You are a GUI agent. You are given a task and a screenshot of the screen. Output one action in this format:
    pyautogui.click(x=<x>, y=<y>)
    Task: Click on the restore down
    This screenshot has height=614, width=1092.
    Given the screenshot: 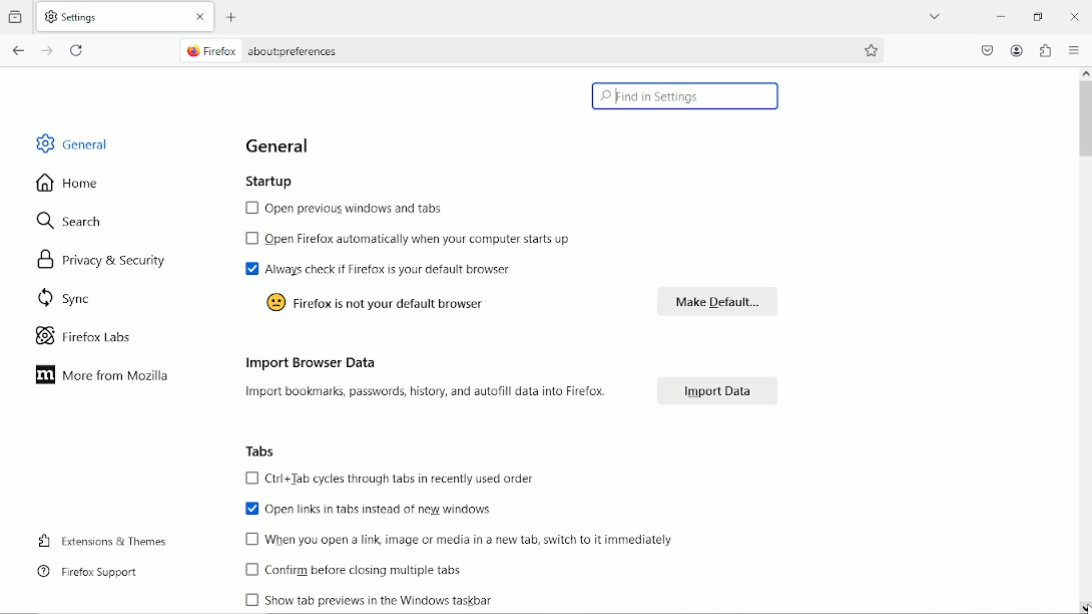 What is the action you would take?
    pyautogui.click(x=1039, y=17)
    